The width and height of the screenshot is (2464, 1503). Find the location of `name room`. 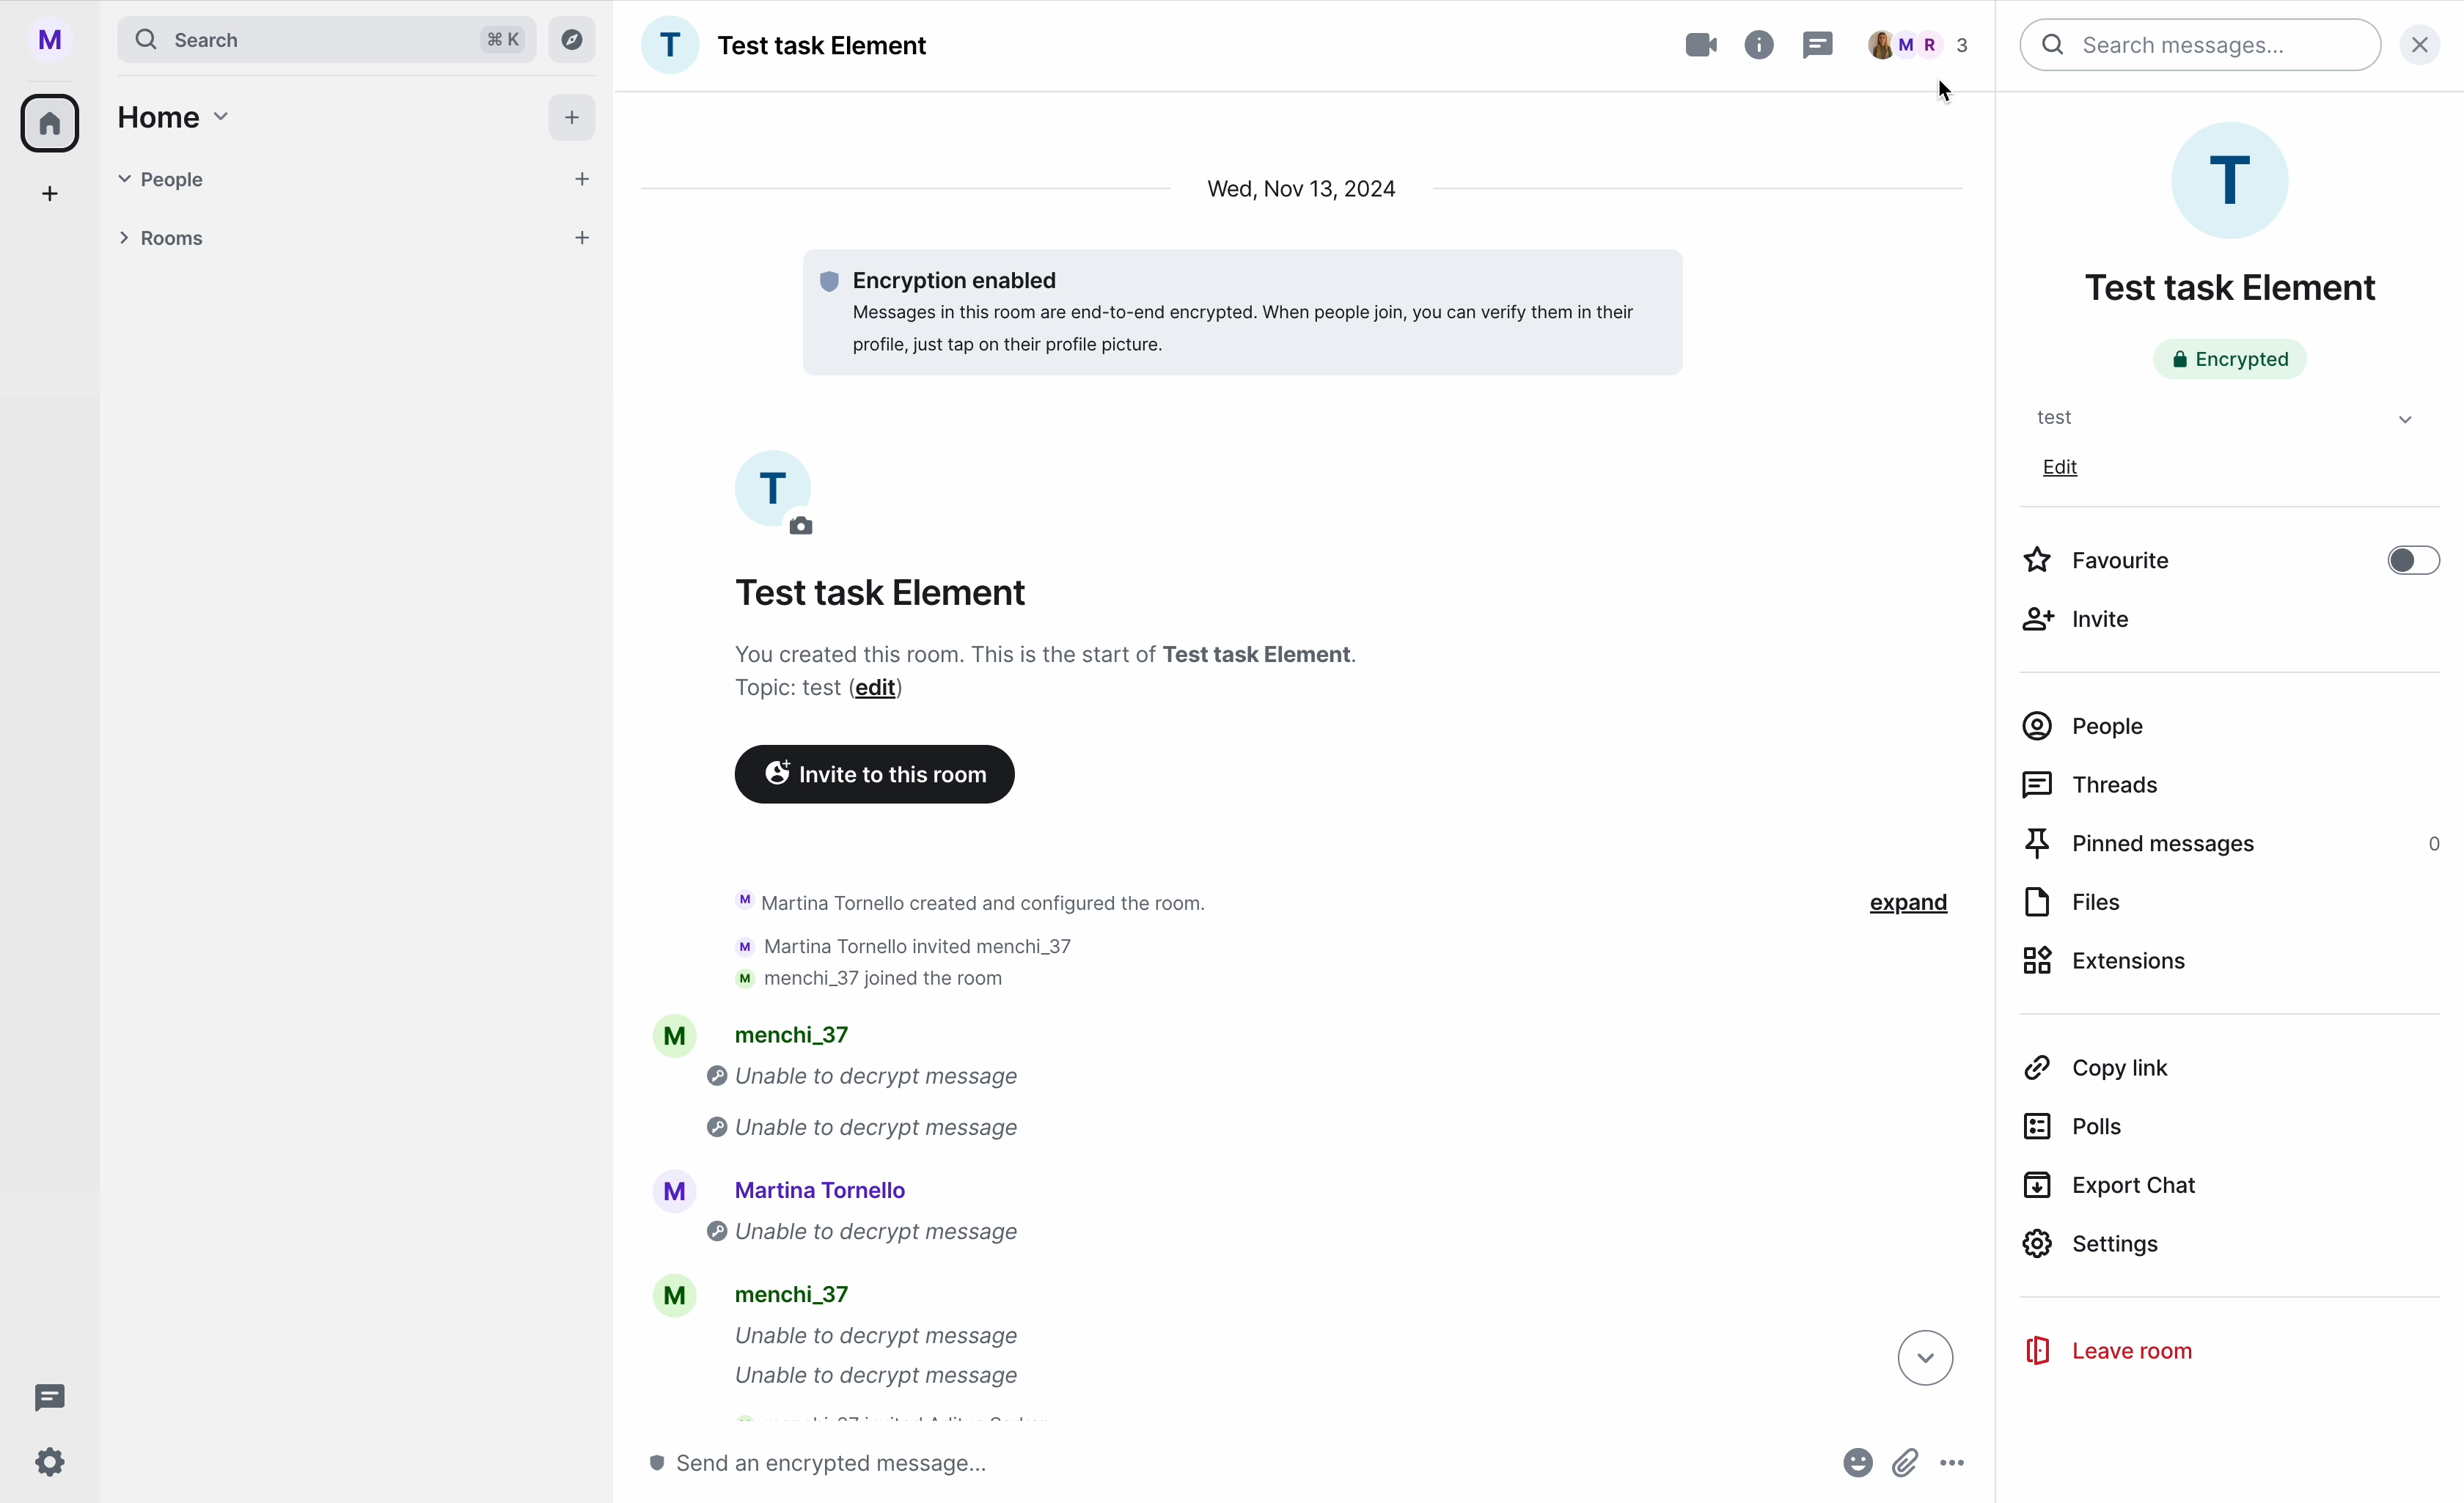

name room is located at coordinates (2230, 288).